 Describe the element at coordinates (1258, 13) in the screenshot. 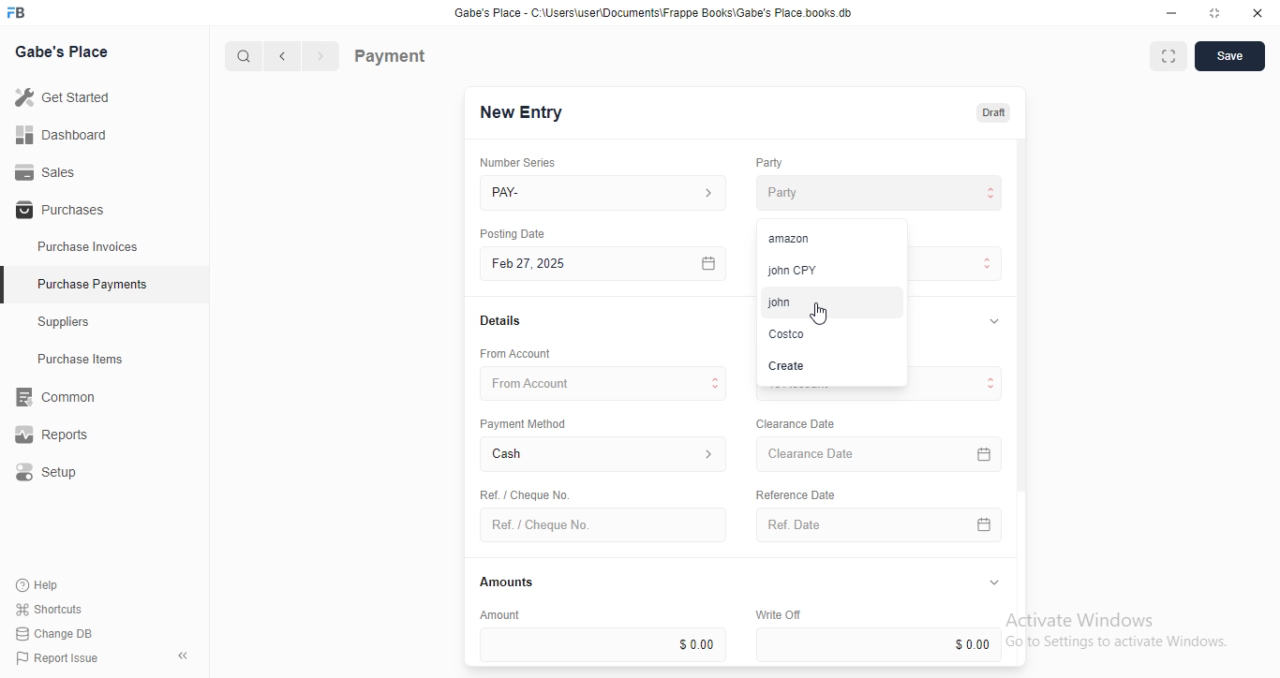

I see `close` at that location.